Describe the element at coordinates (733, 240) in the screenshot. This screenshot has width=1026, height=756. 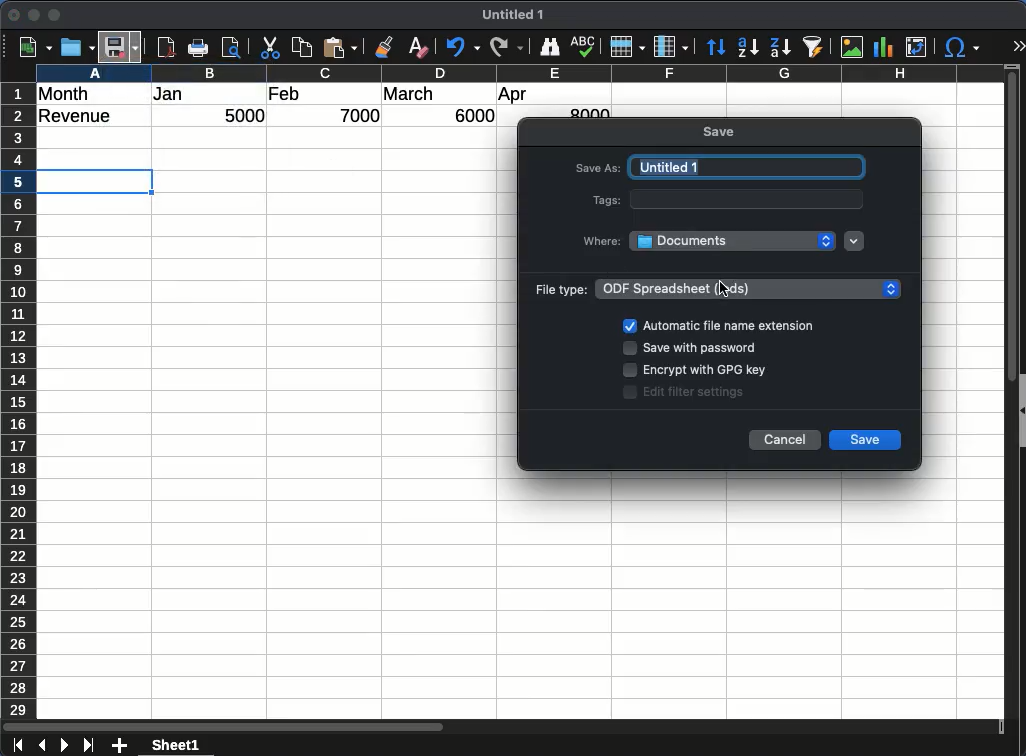
I see `Documents` at that location.